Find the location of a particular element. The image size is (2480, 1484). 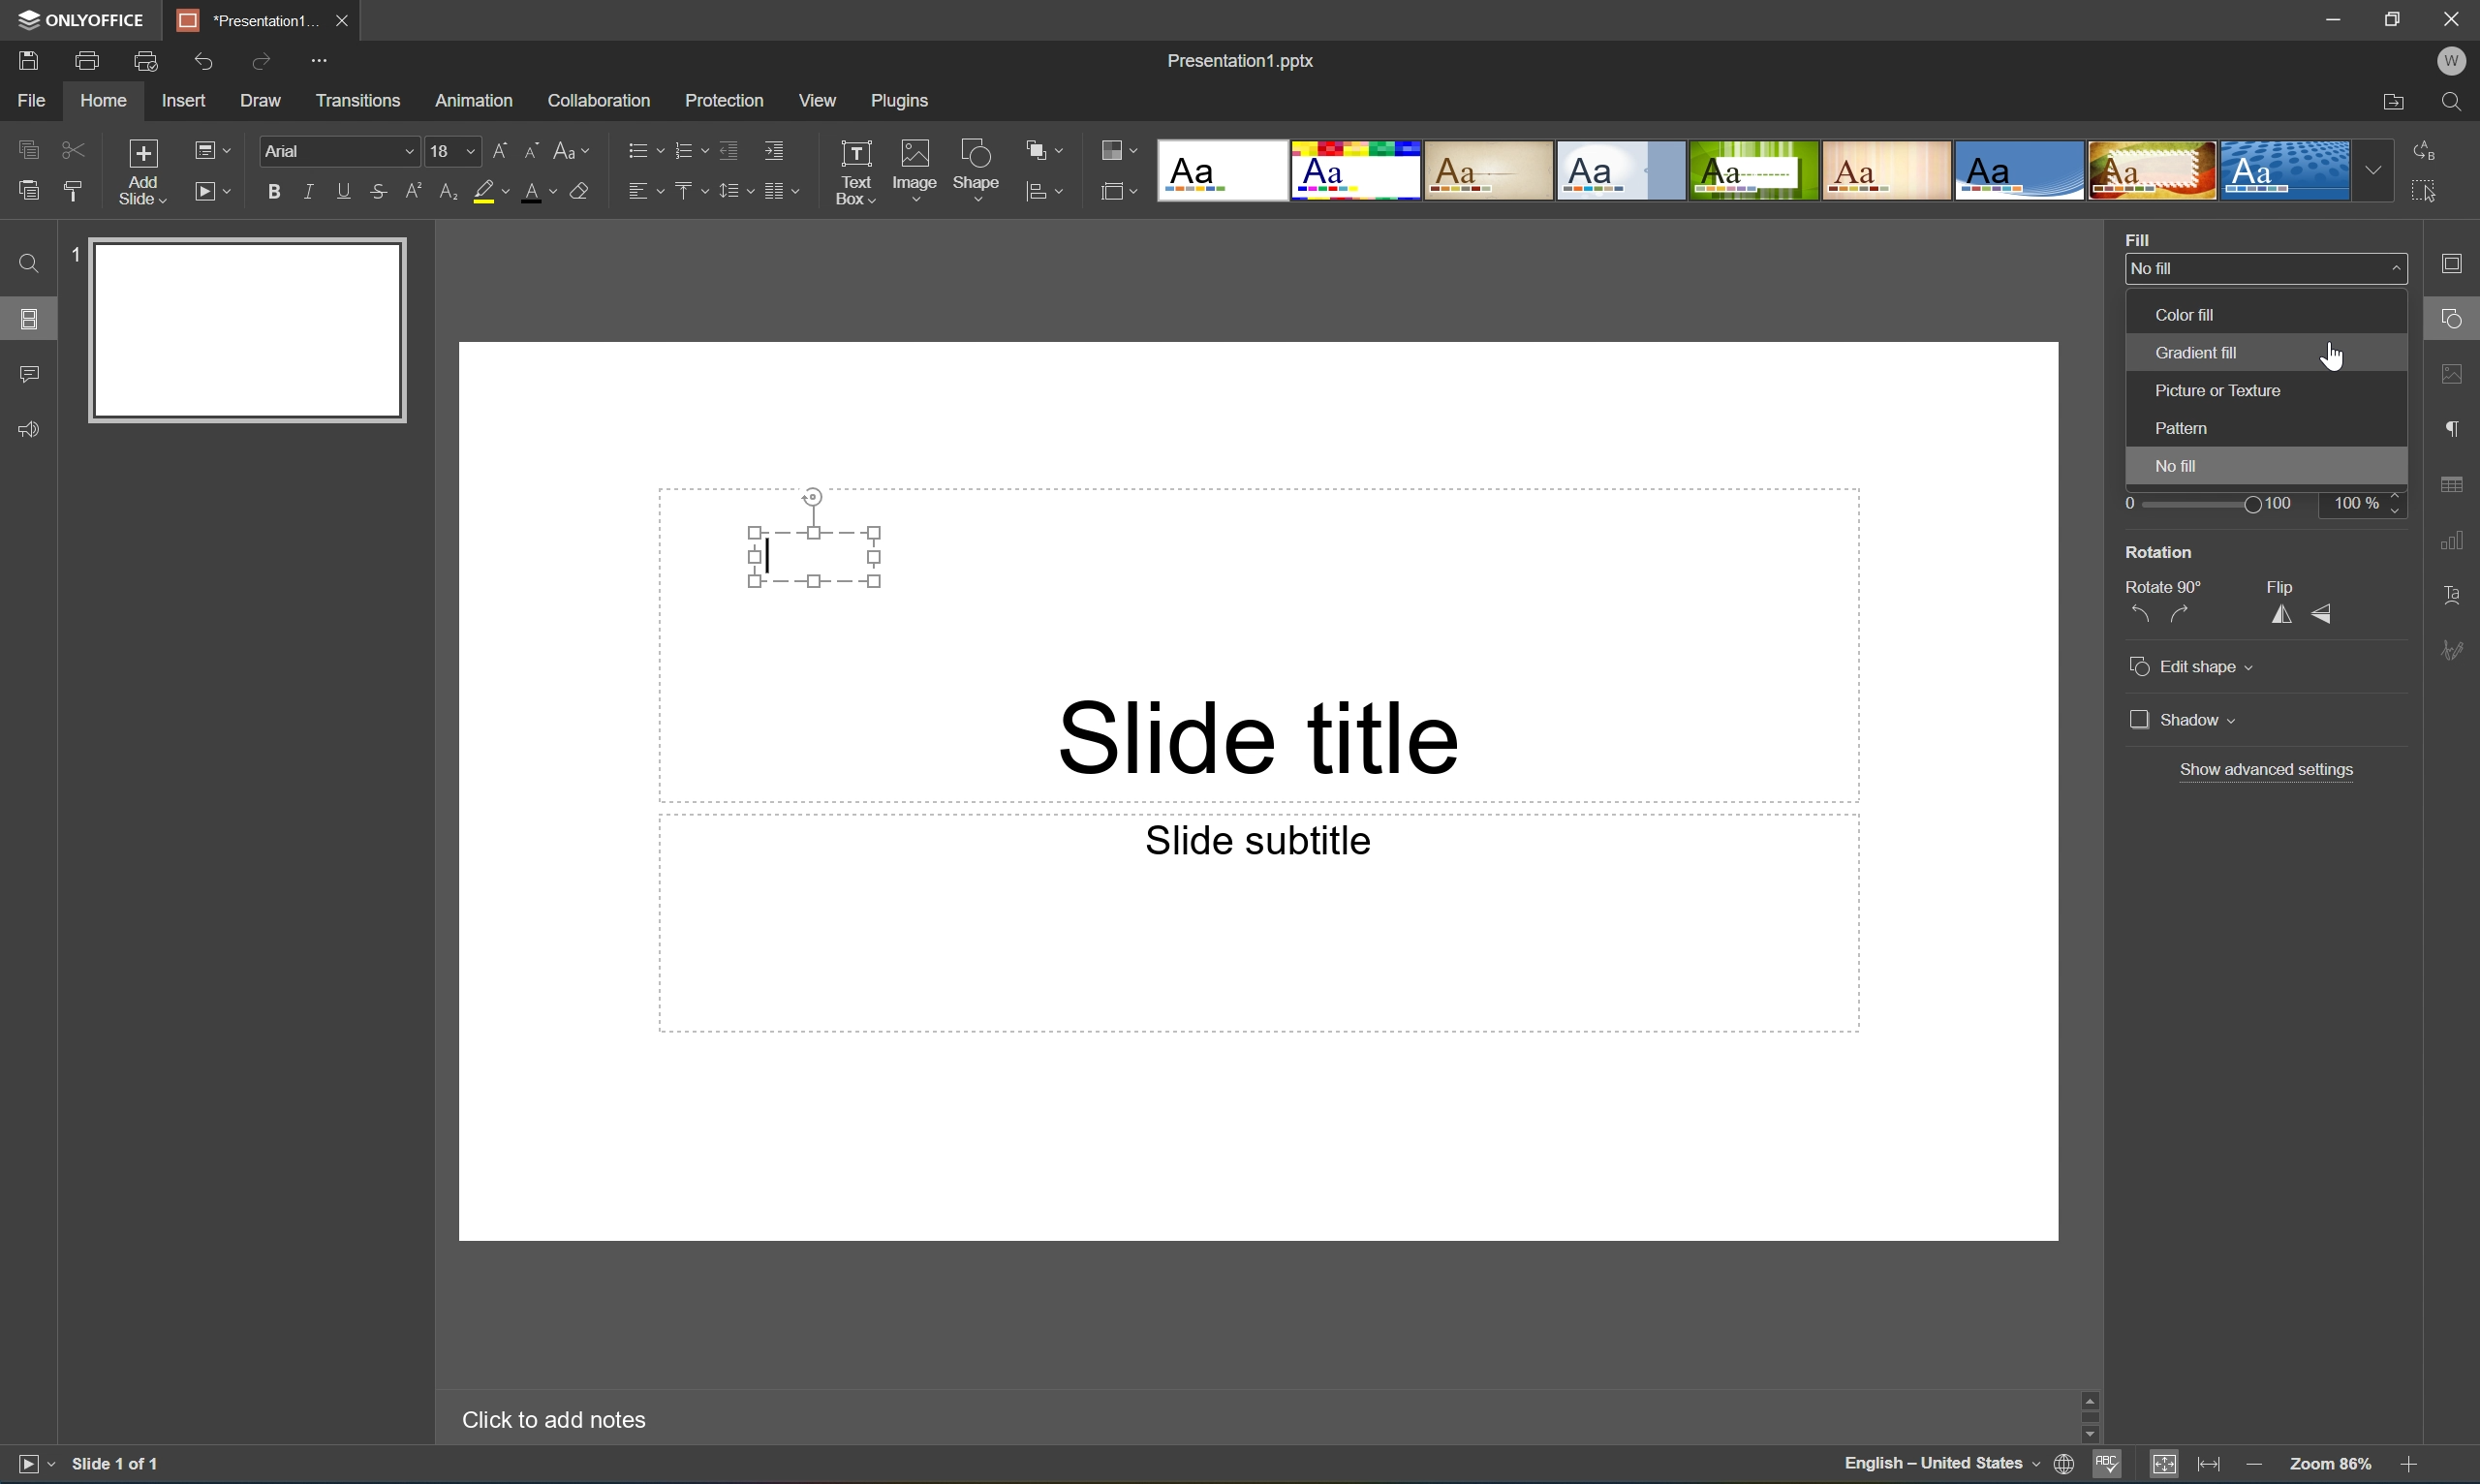

Subscript is located at coordinates (445, 192).